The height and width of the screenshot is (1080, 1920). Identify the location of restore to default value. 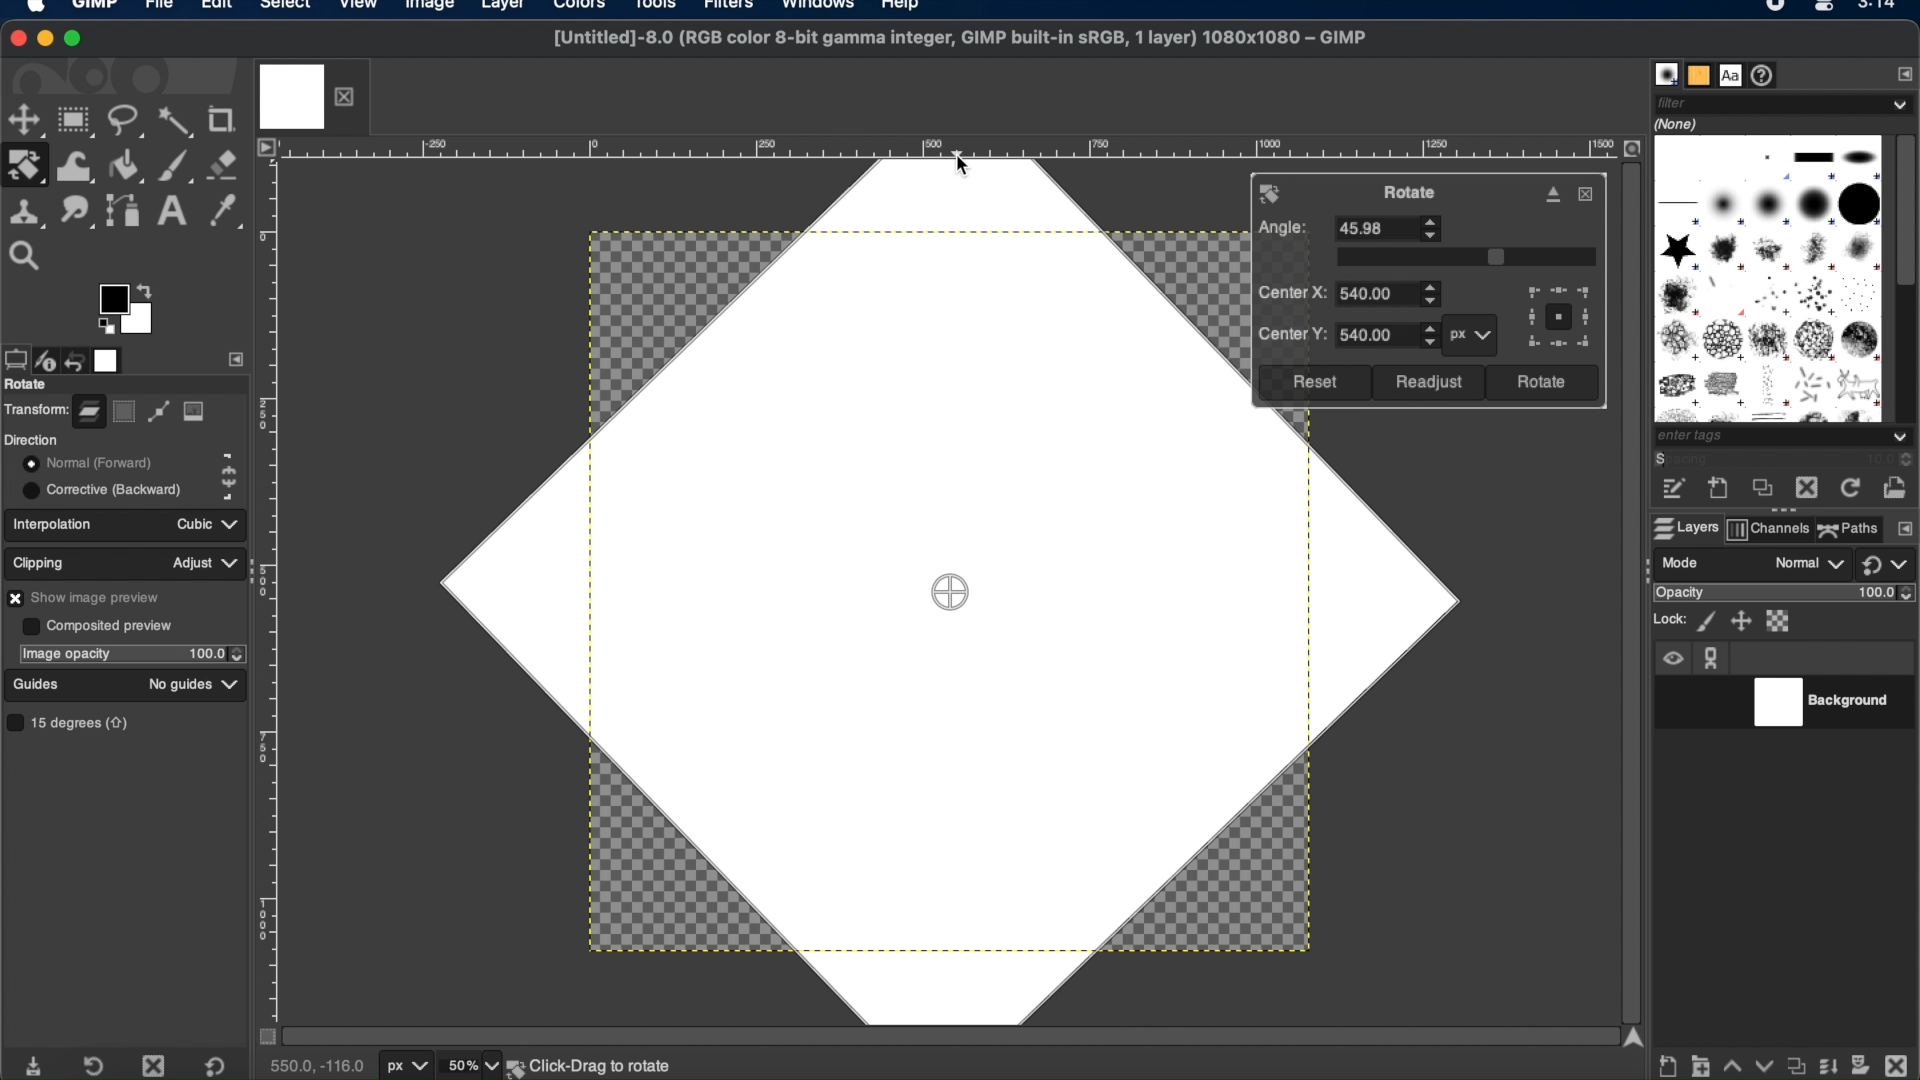
(223, 1066).